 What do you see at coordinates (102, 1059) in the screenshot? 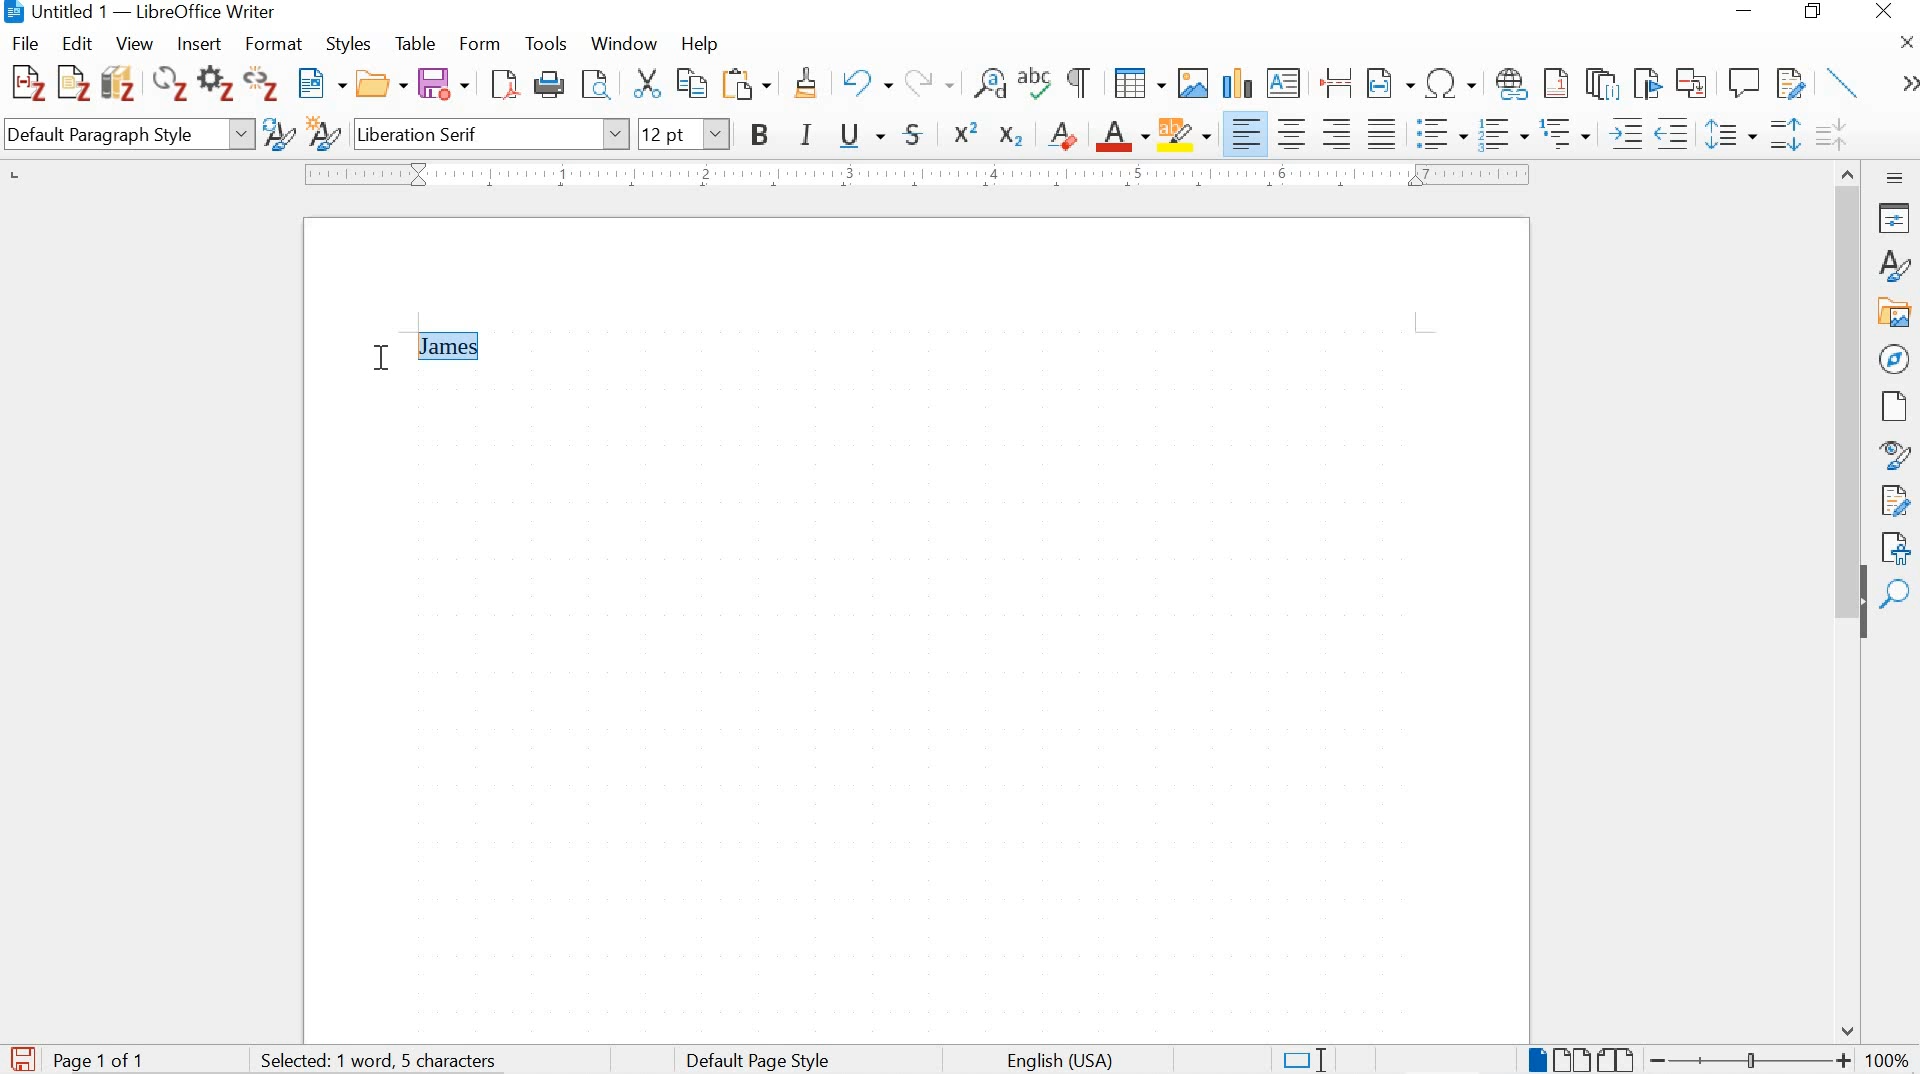
I see `page 1 of 1` at bounding box center [102, 1059].